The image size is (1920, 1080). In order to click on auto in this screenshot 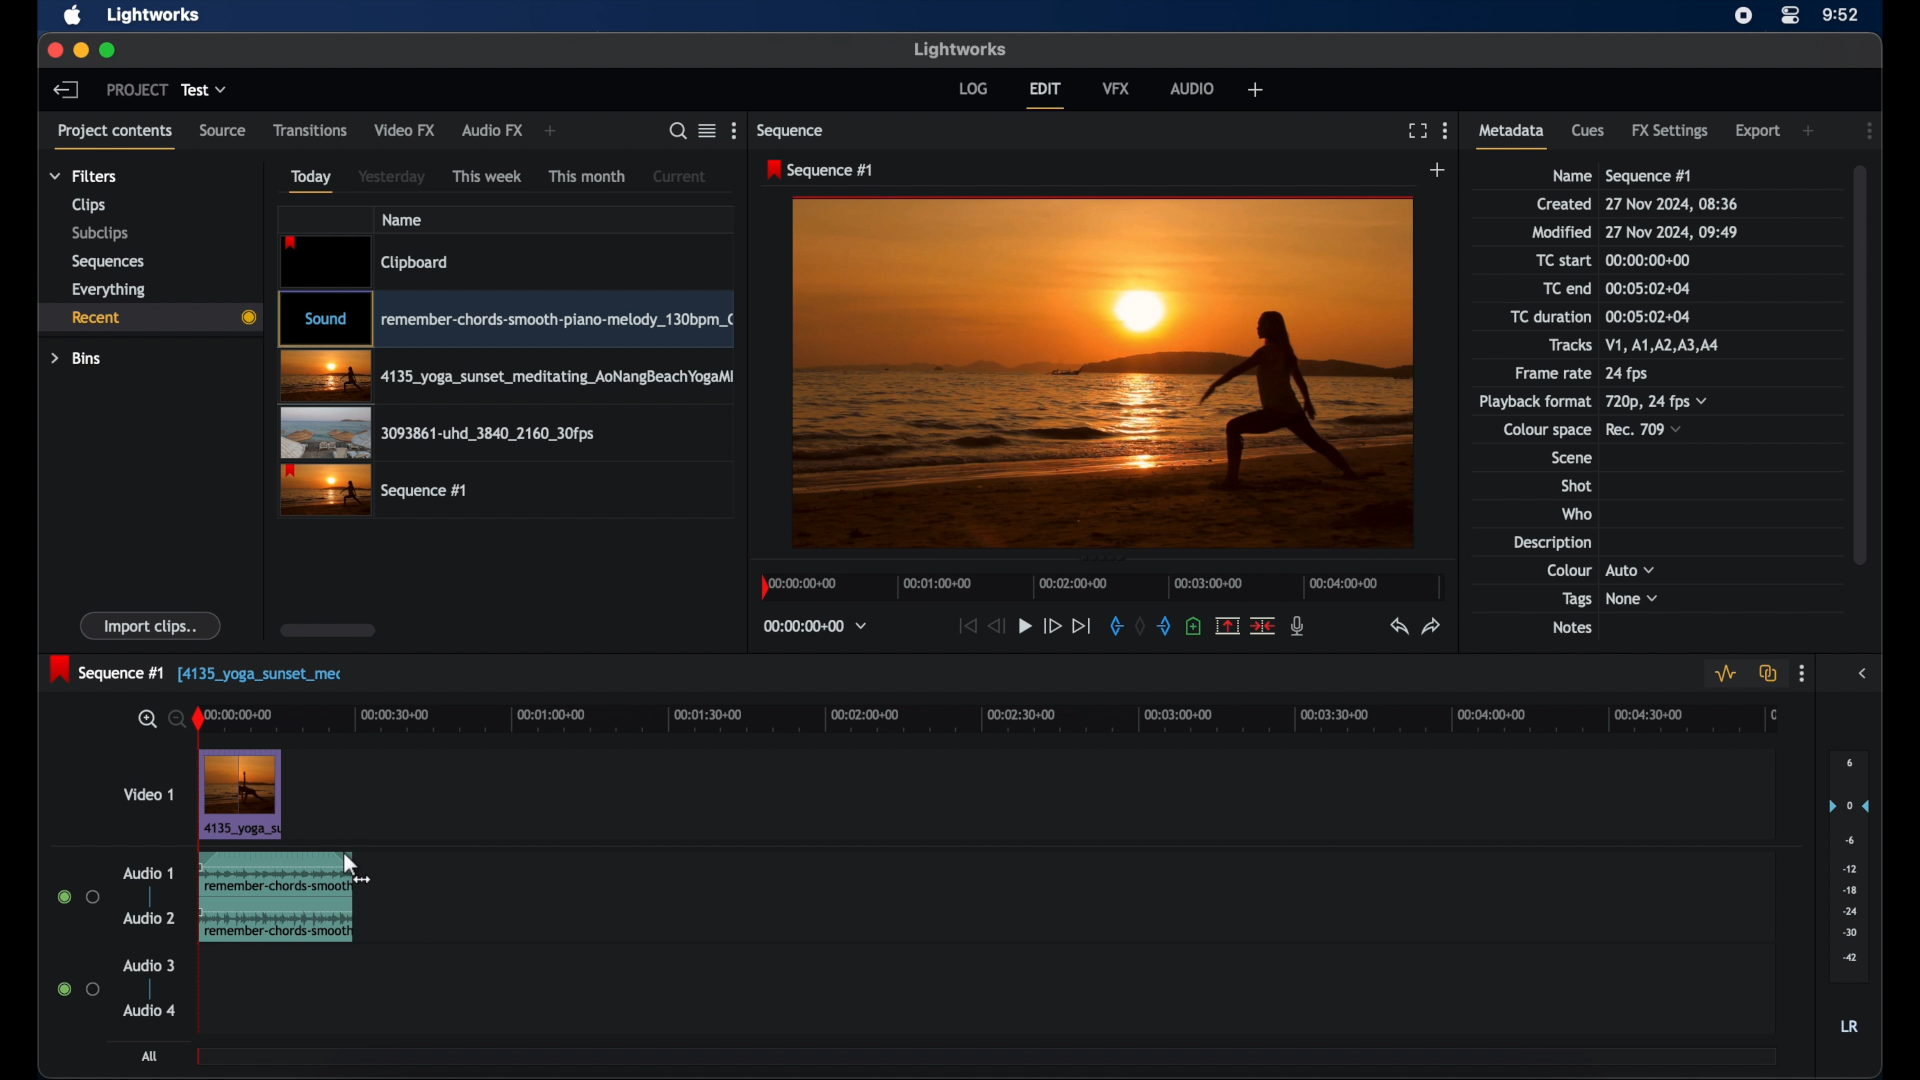, I will do `click(1631, 569)`.